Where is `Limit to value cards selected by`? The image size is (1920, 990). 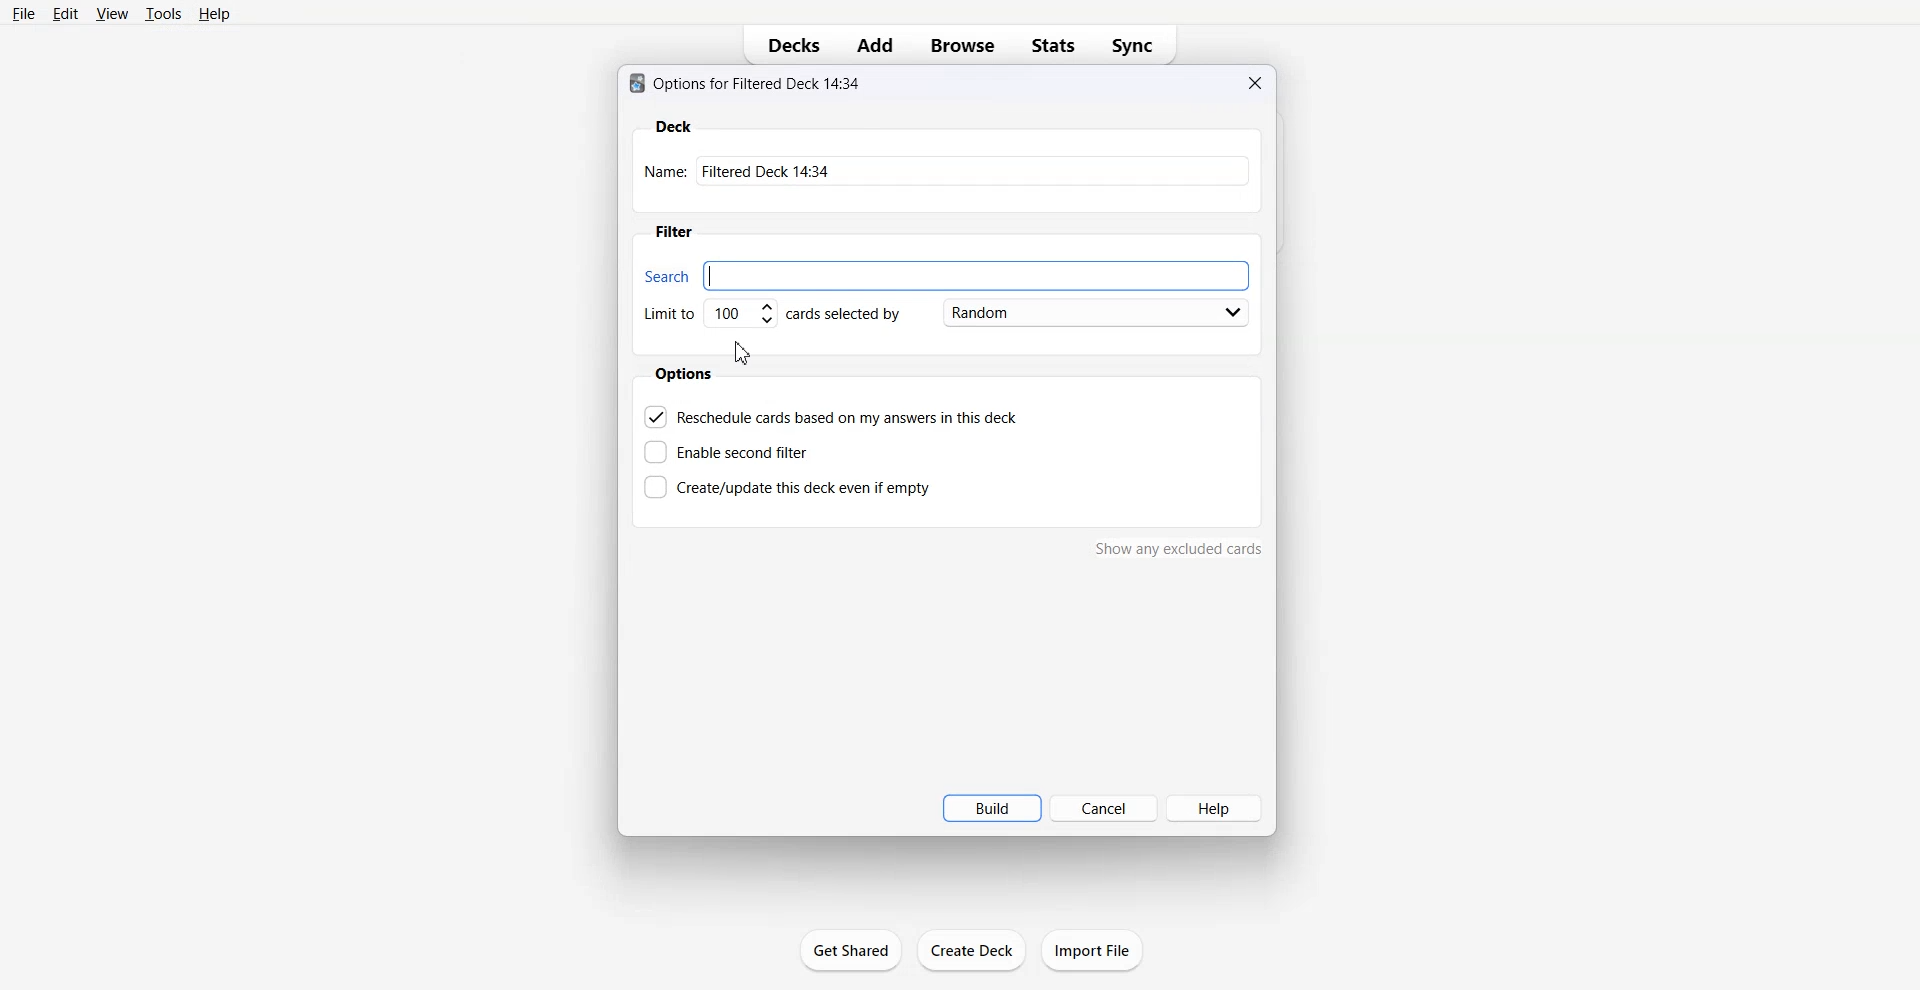 Limit to value cards selected by is located at coordinates (768, 315).